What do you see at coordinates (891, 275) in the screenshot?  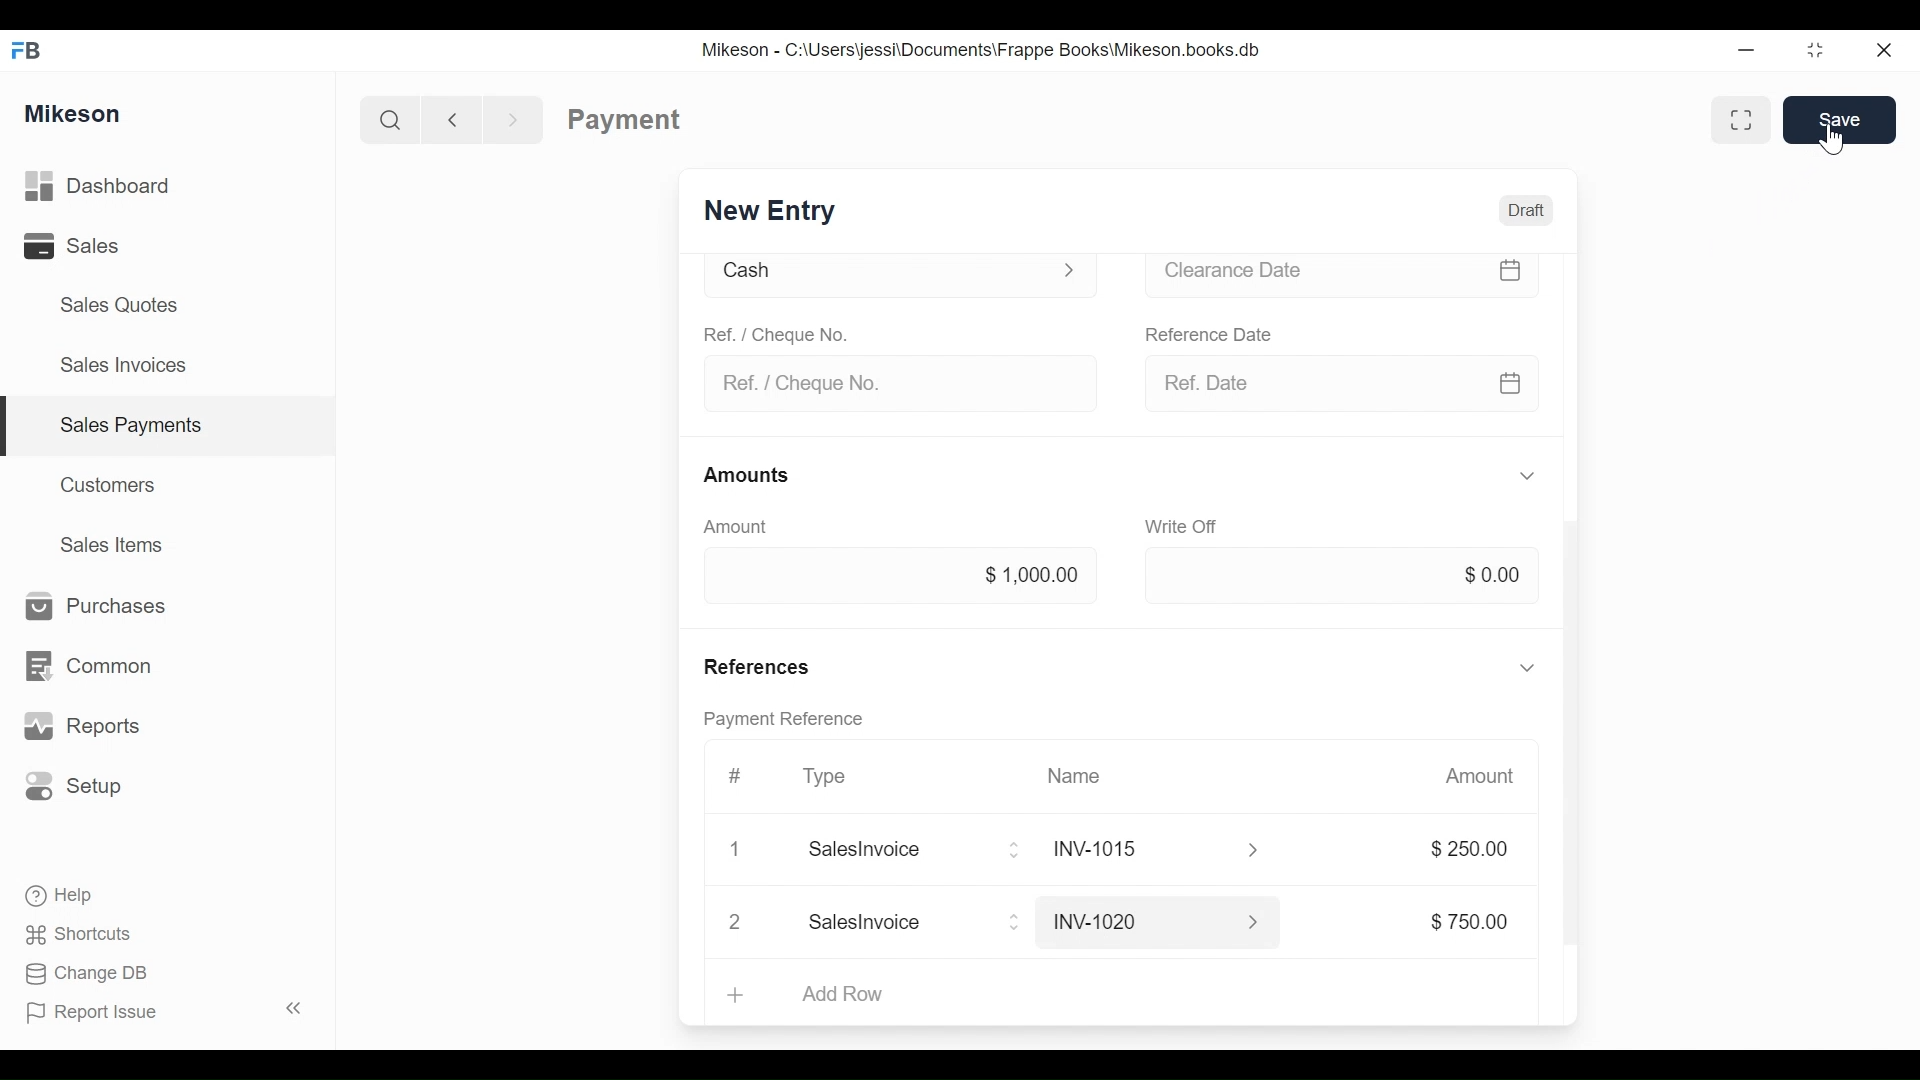 I see `Cash` at bounding box center [891, 275].